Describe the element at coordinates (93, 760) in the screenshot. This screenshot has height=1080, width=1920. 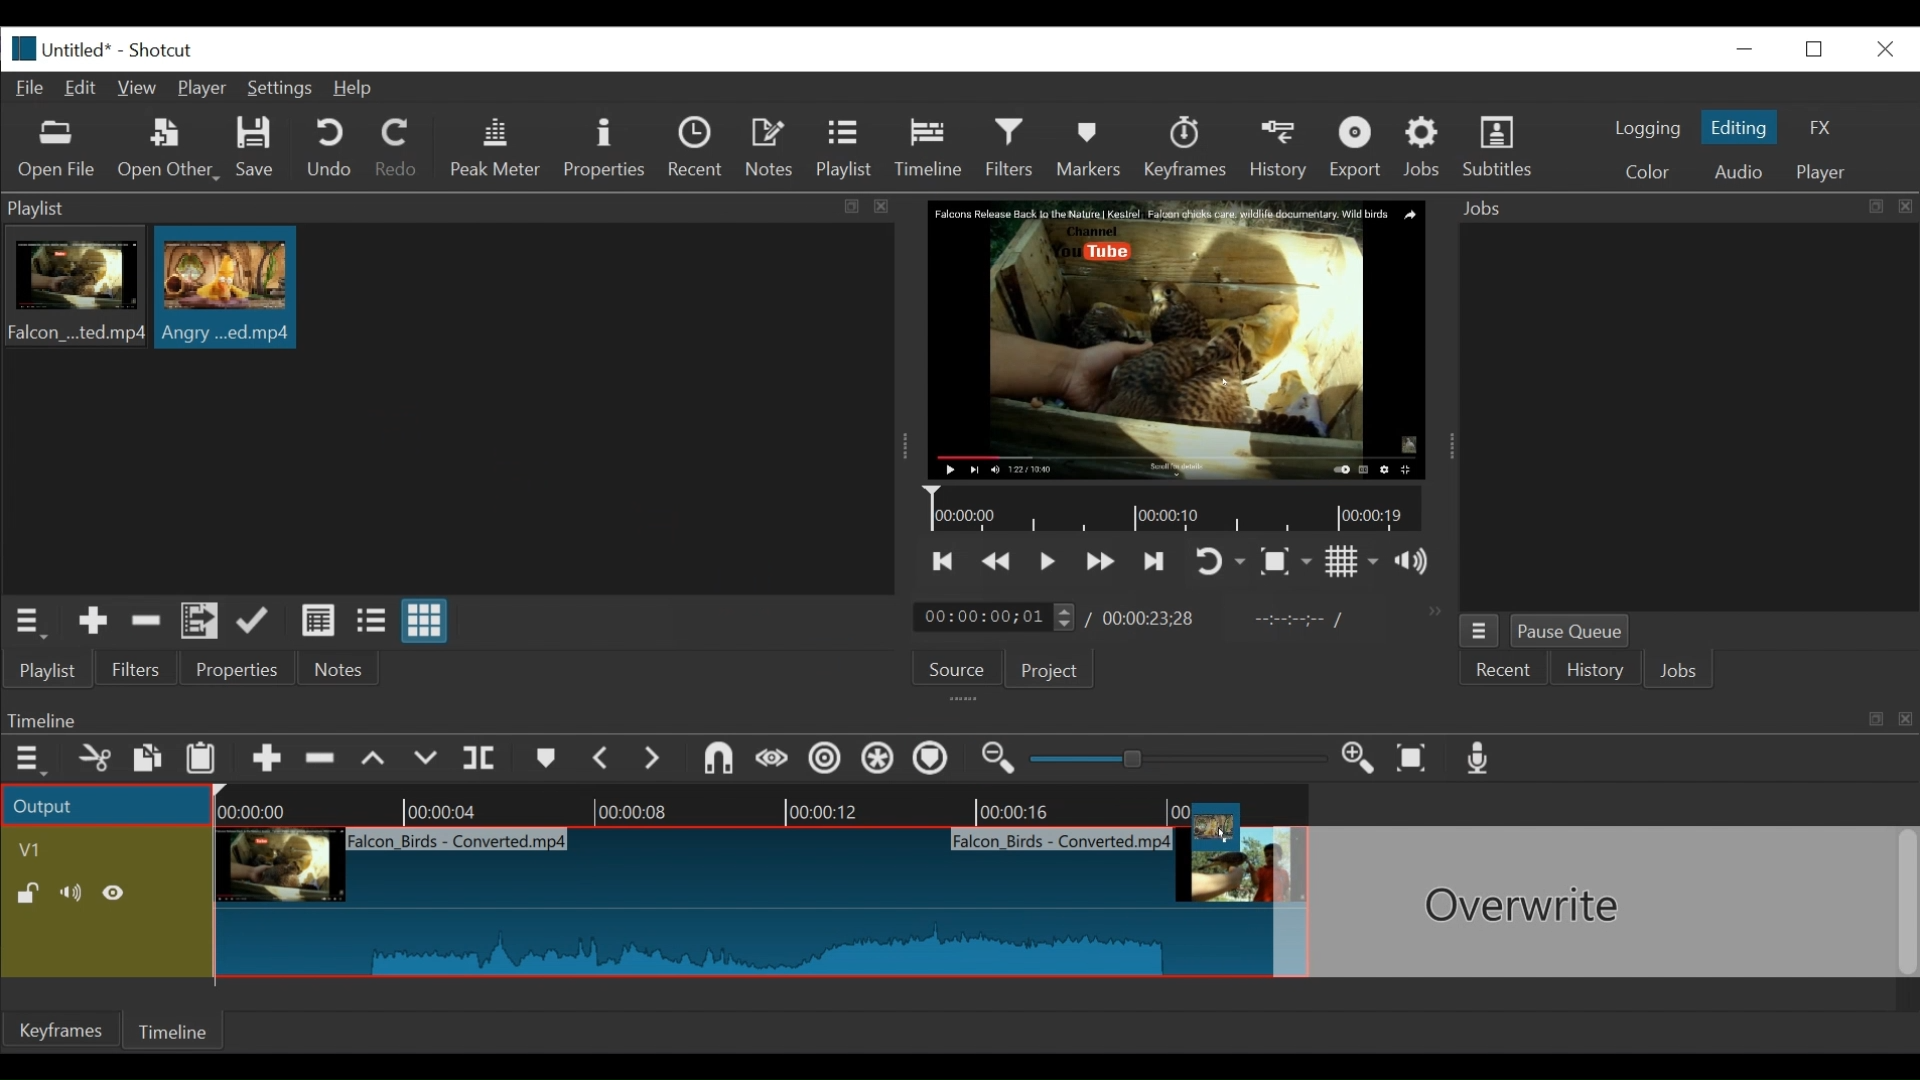
I see `cut` at that location.